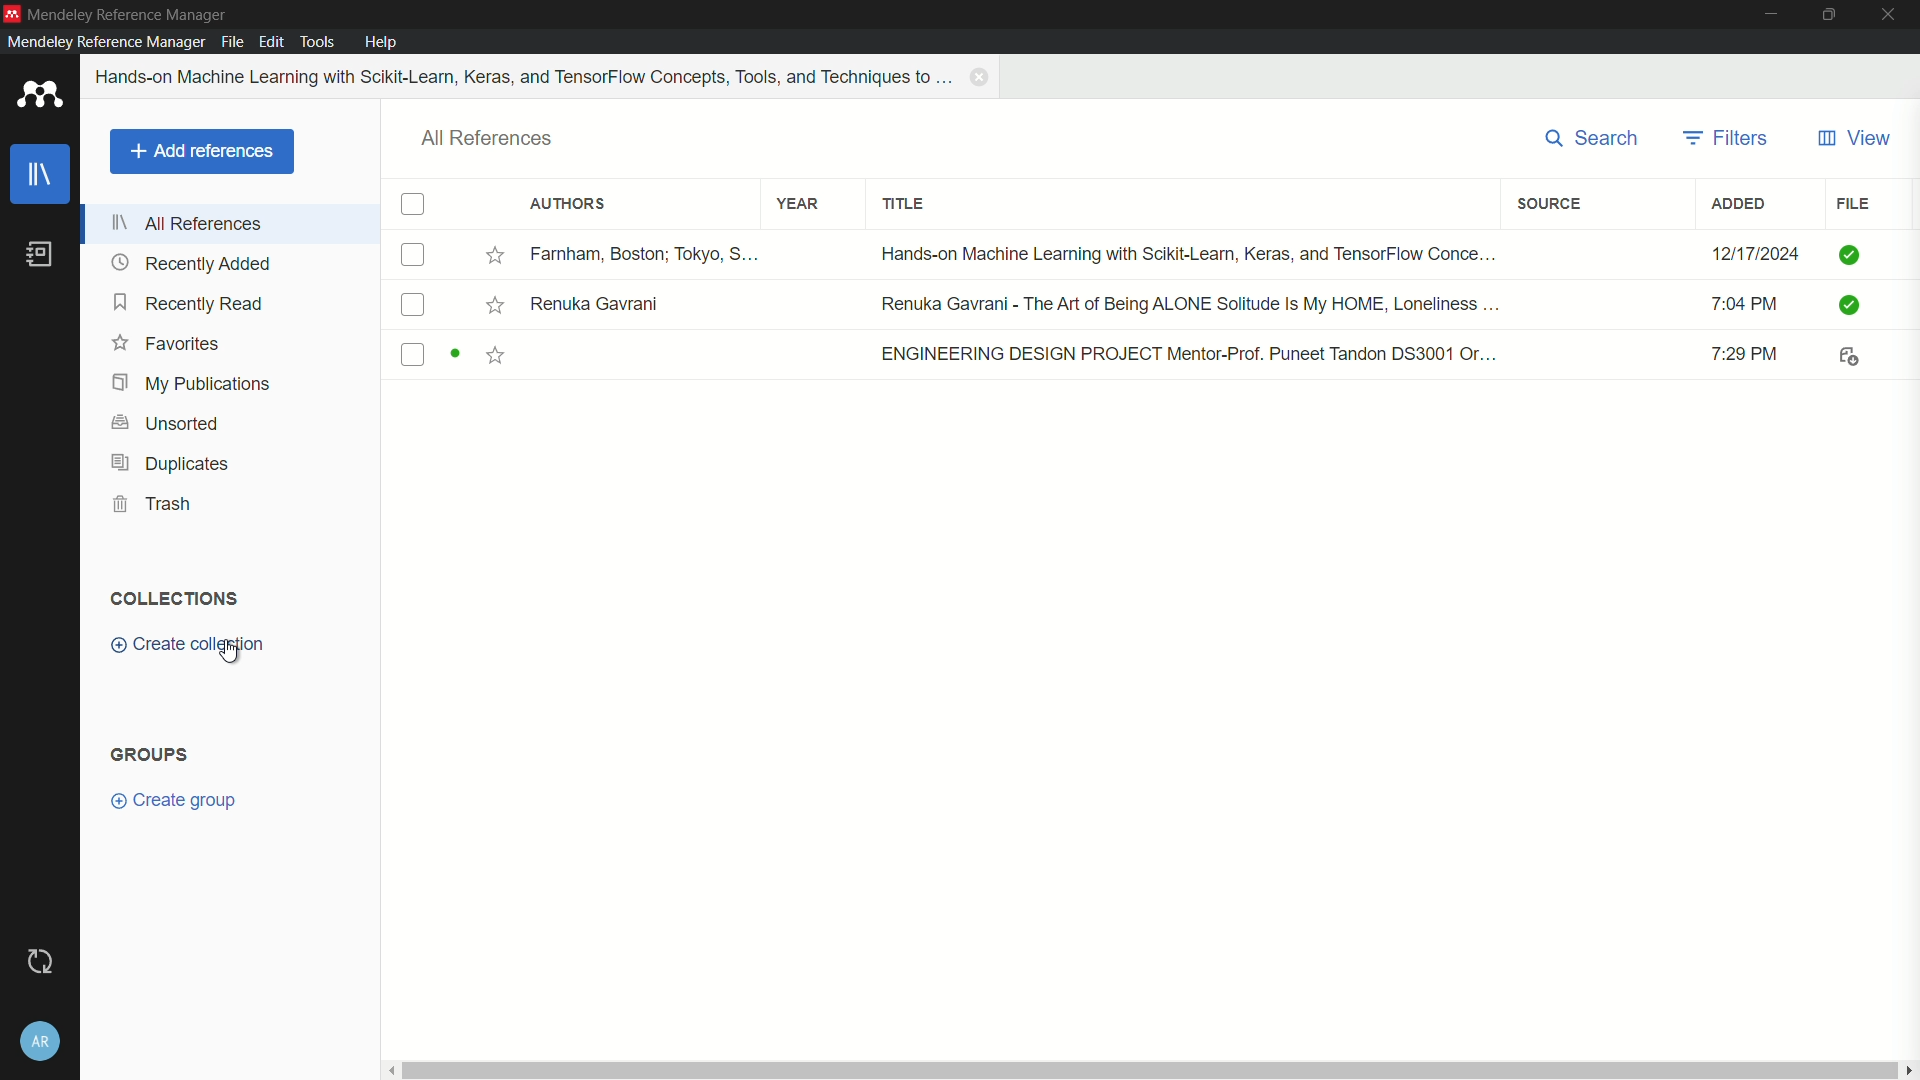 The image size is (1920, 1080). I want to click on duplicates, so click(171, 463).